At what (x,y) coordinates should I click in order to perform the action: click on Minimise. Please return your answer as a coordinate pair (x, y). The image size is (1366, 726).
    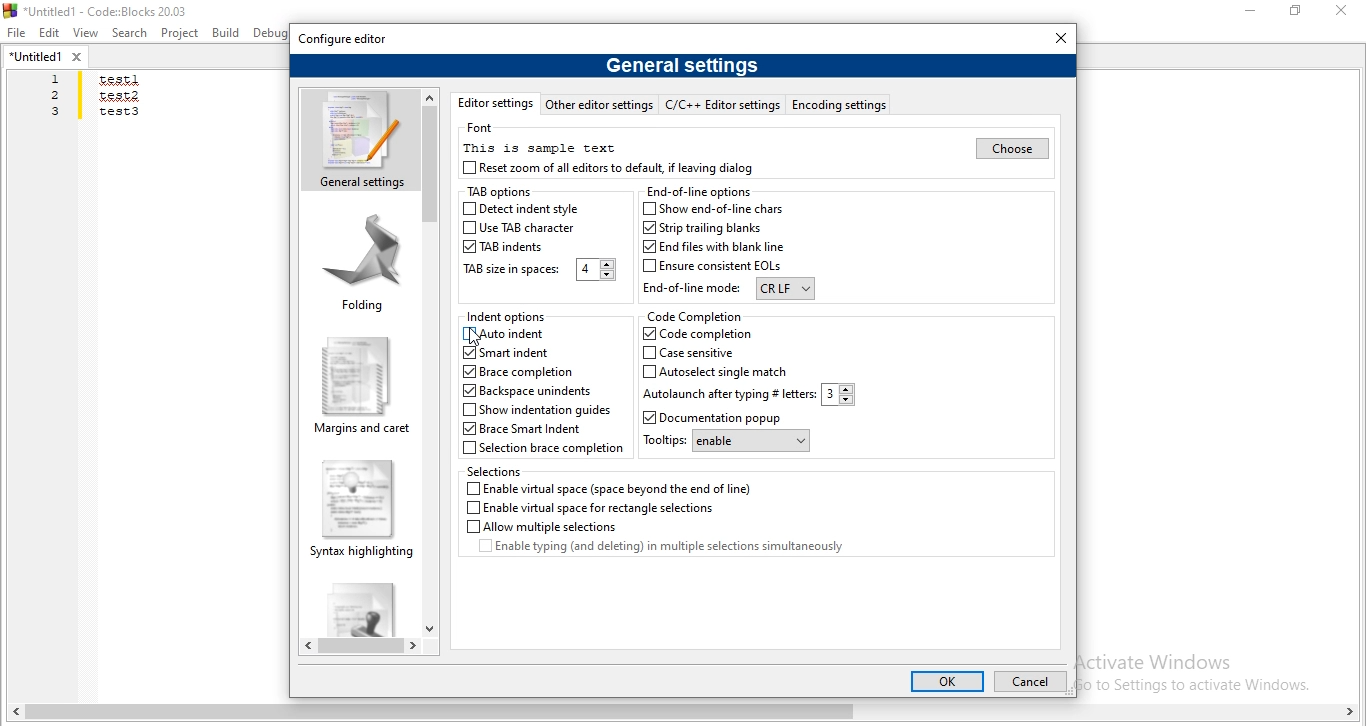
    Looking at the image, I should click on (1253, 11).